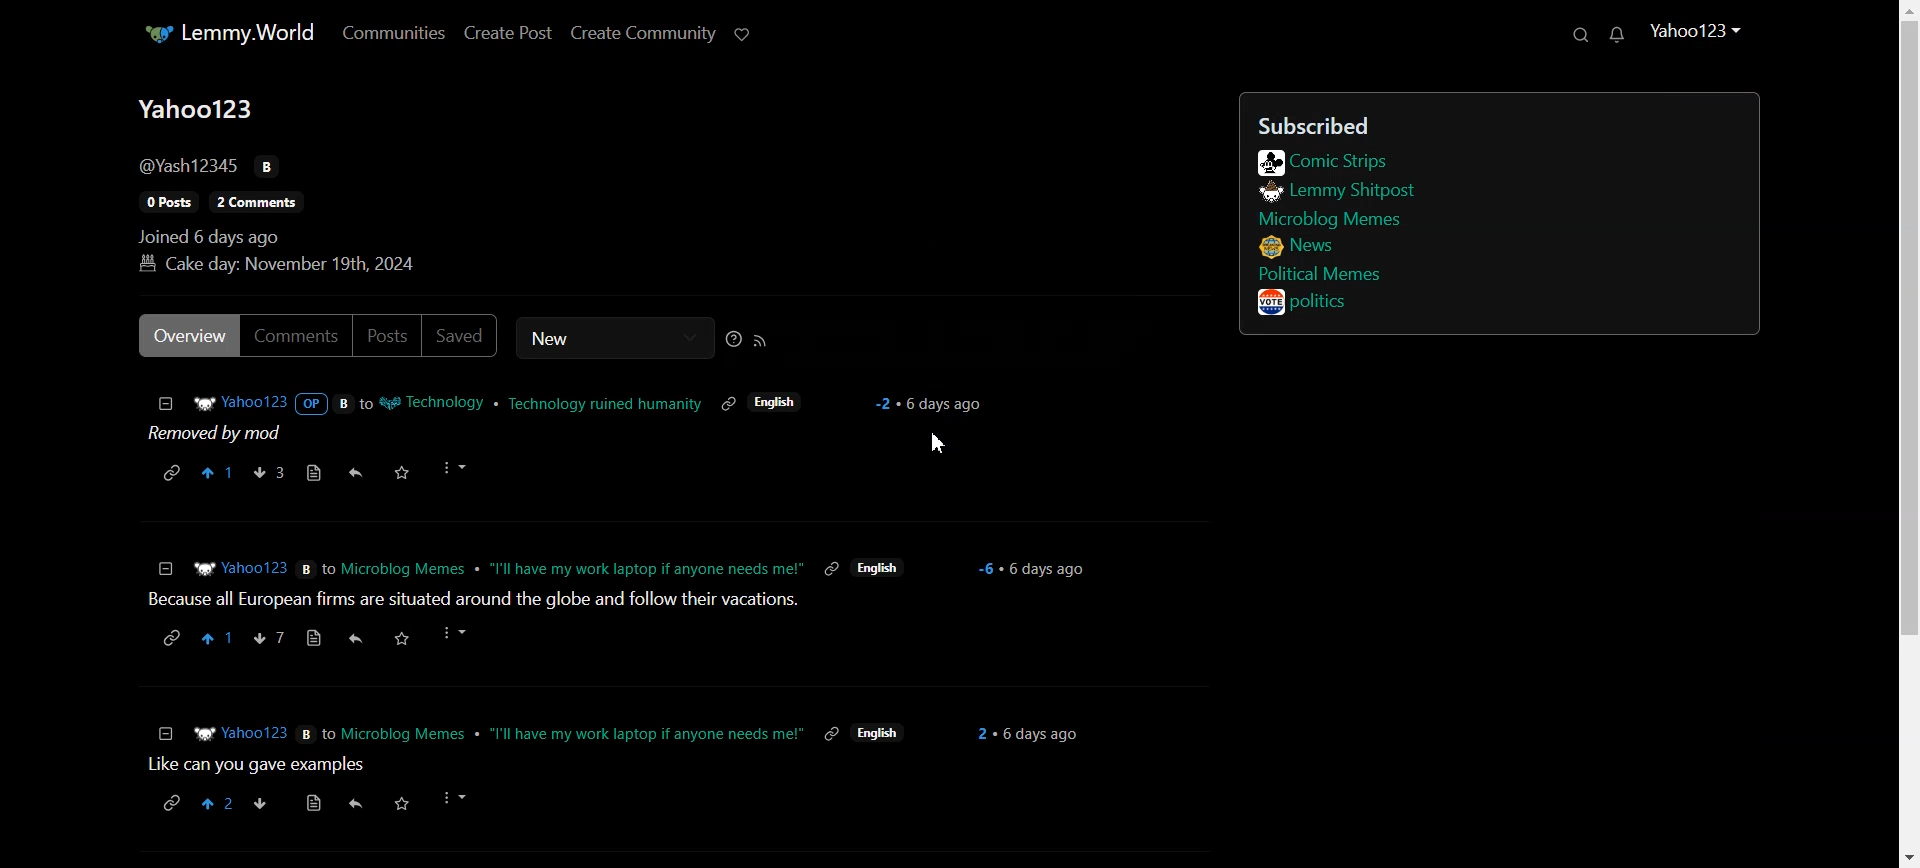 Image resolution: width=1920 pixels, height=868 pixels. I want to click on -2 6 days ago, so click(930, 405).